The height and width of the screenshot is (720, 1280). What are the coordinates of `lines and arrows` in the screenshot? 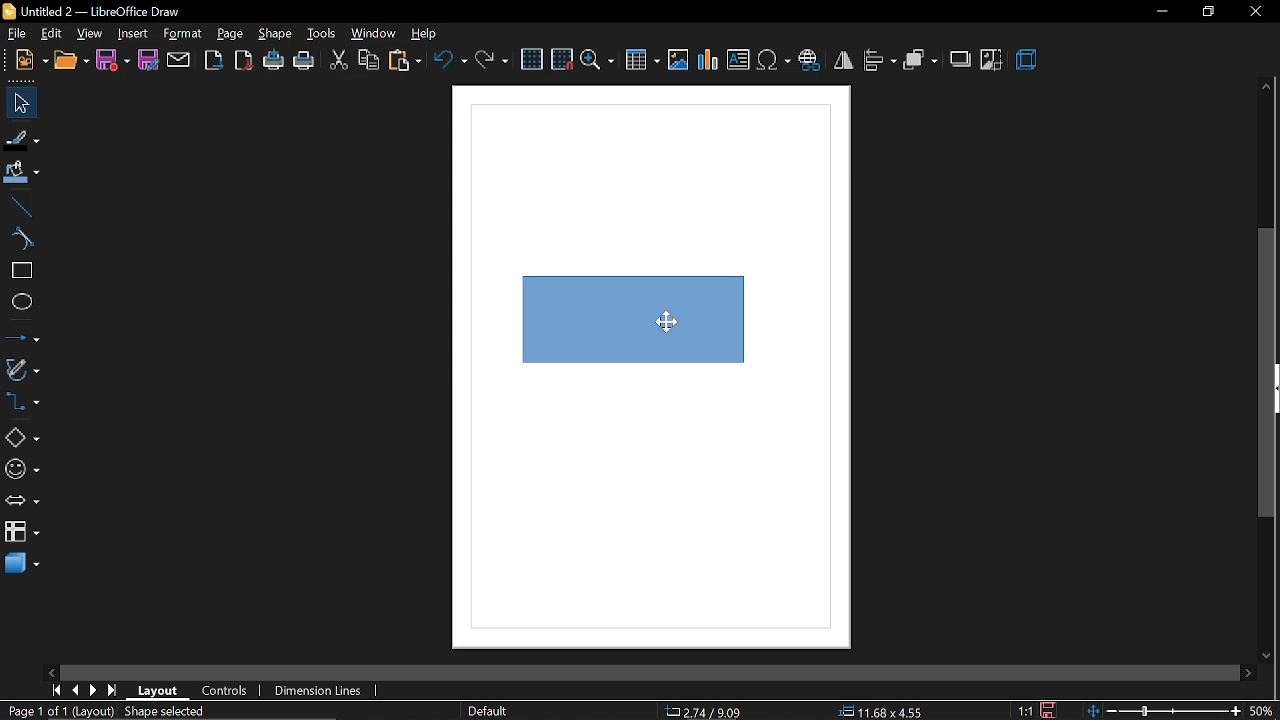 It's located at (22, 336).